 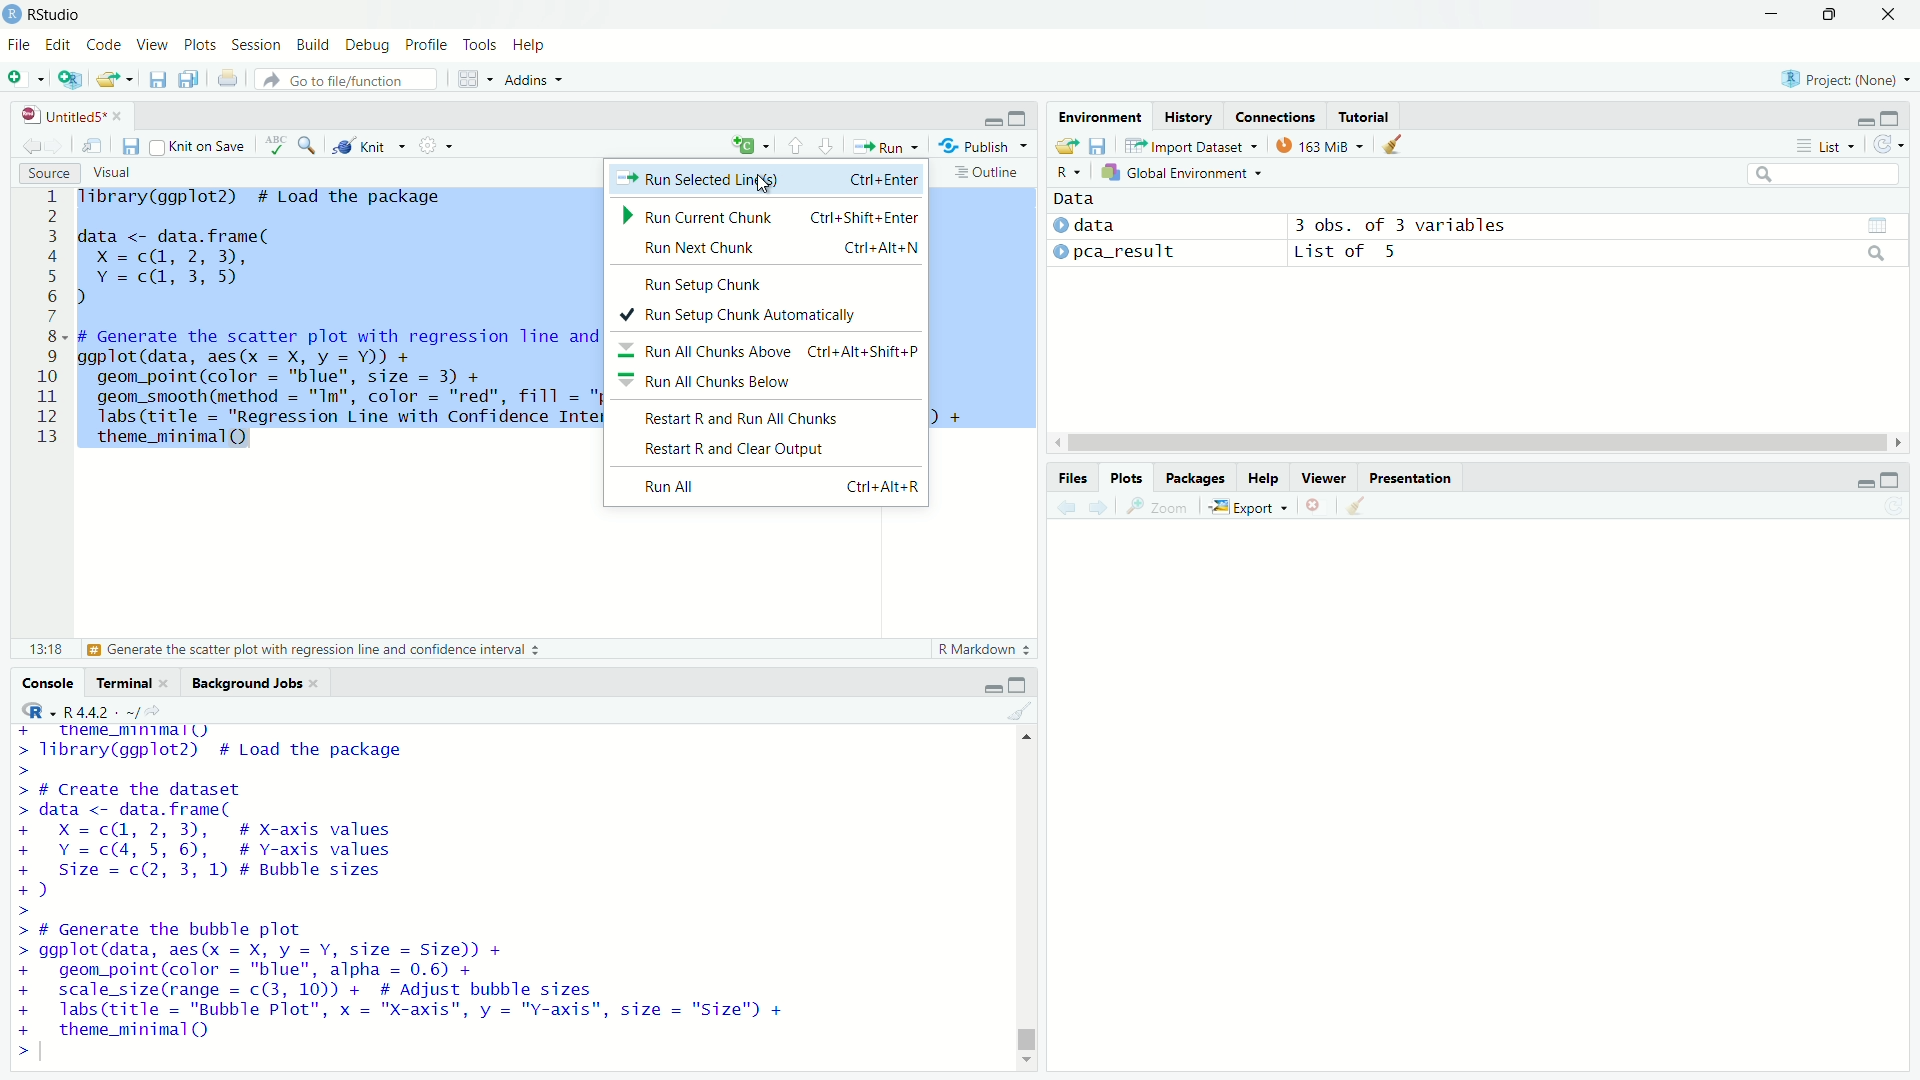 What do you see at coordinates (255, 45) in the screenshot?
I see `Session` at bounding box center [255, 45].